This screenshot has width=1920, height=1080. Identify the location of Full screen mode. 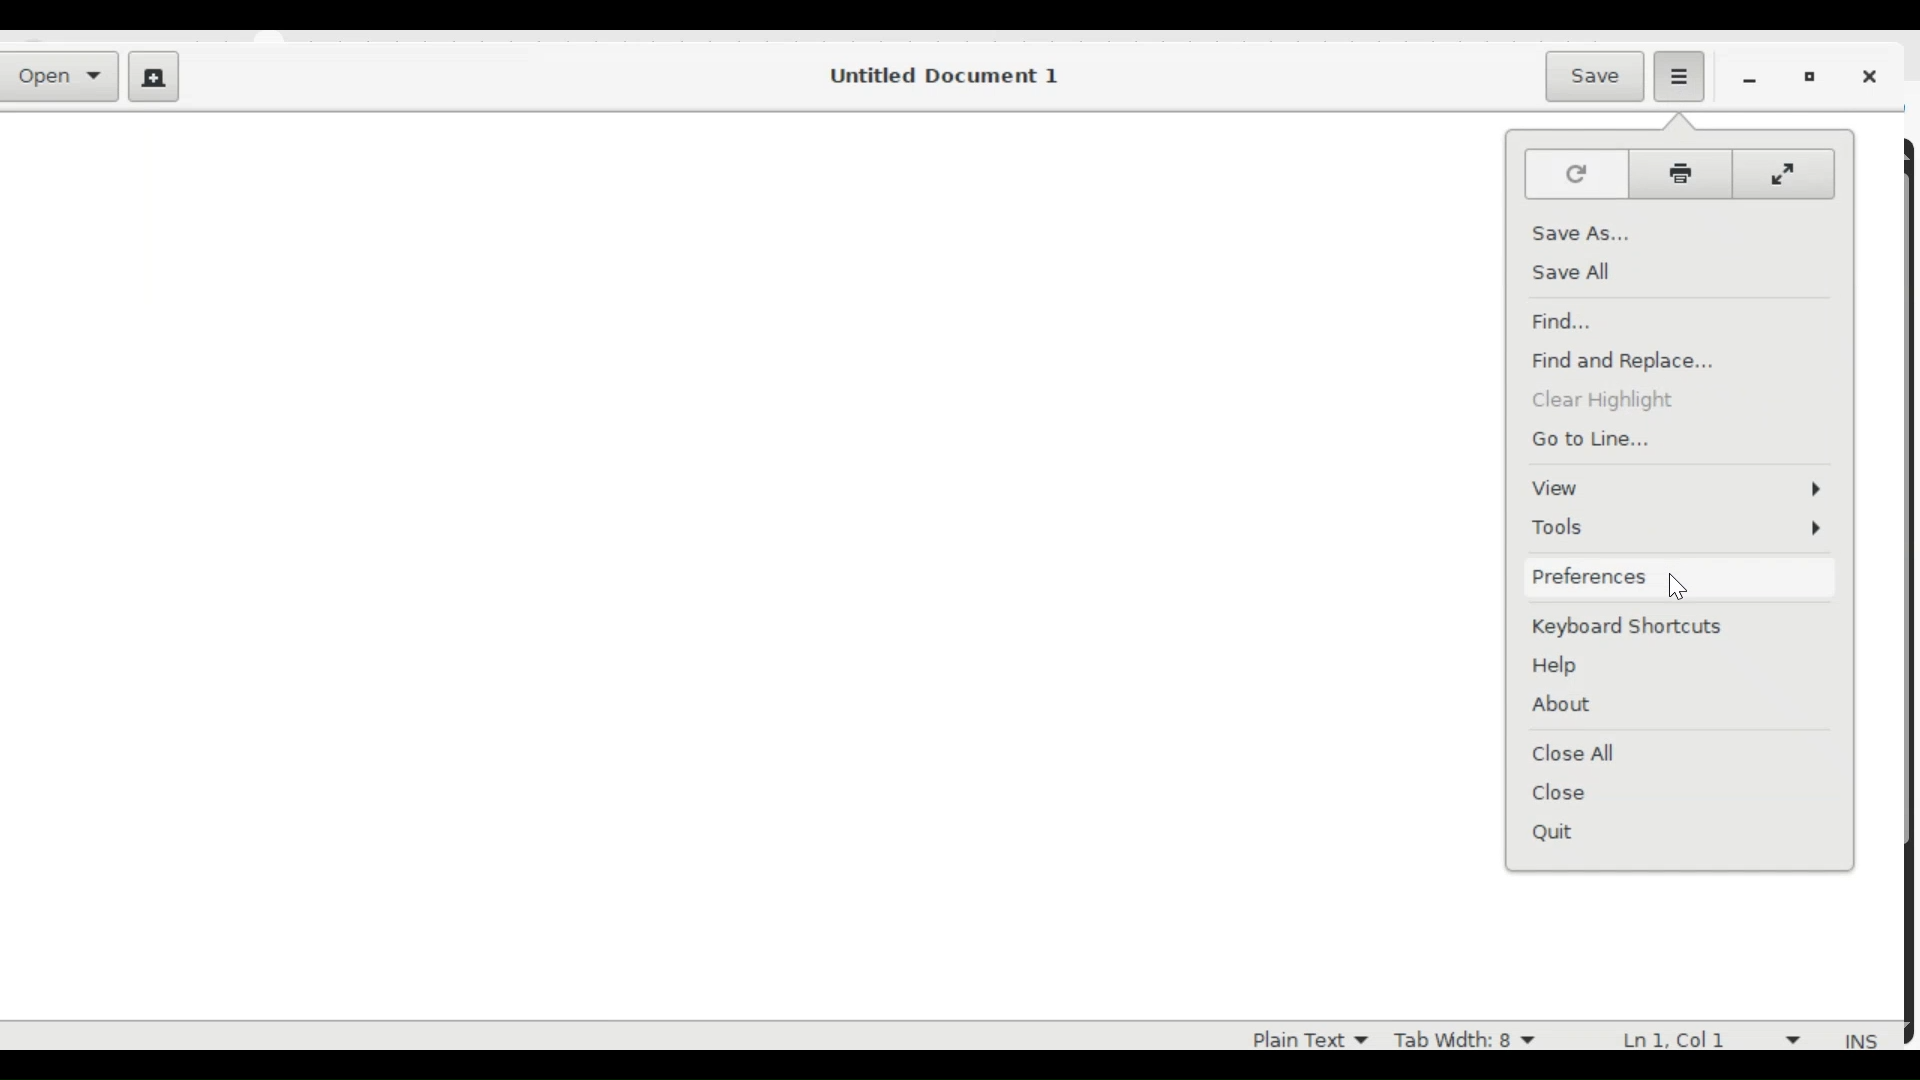
(1786, 175).